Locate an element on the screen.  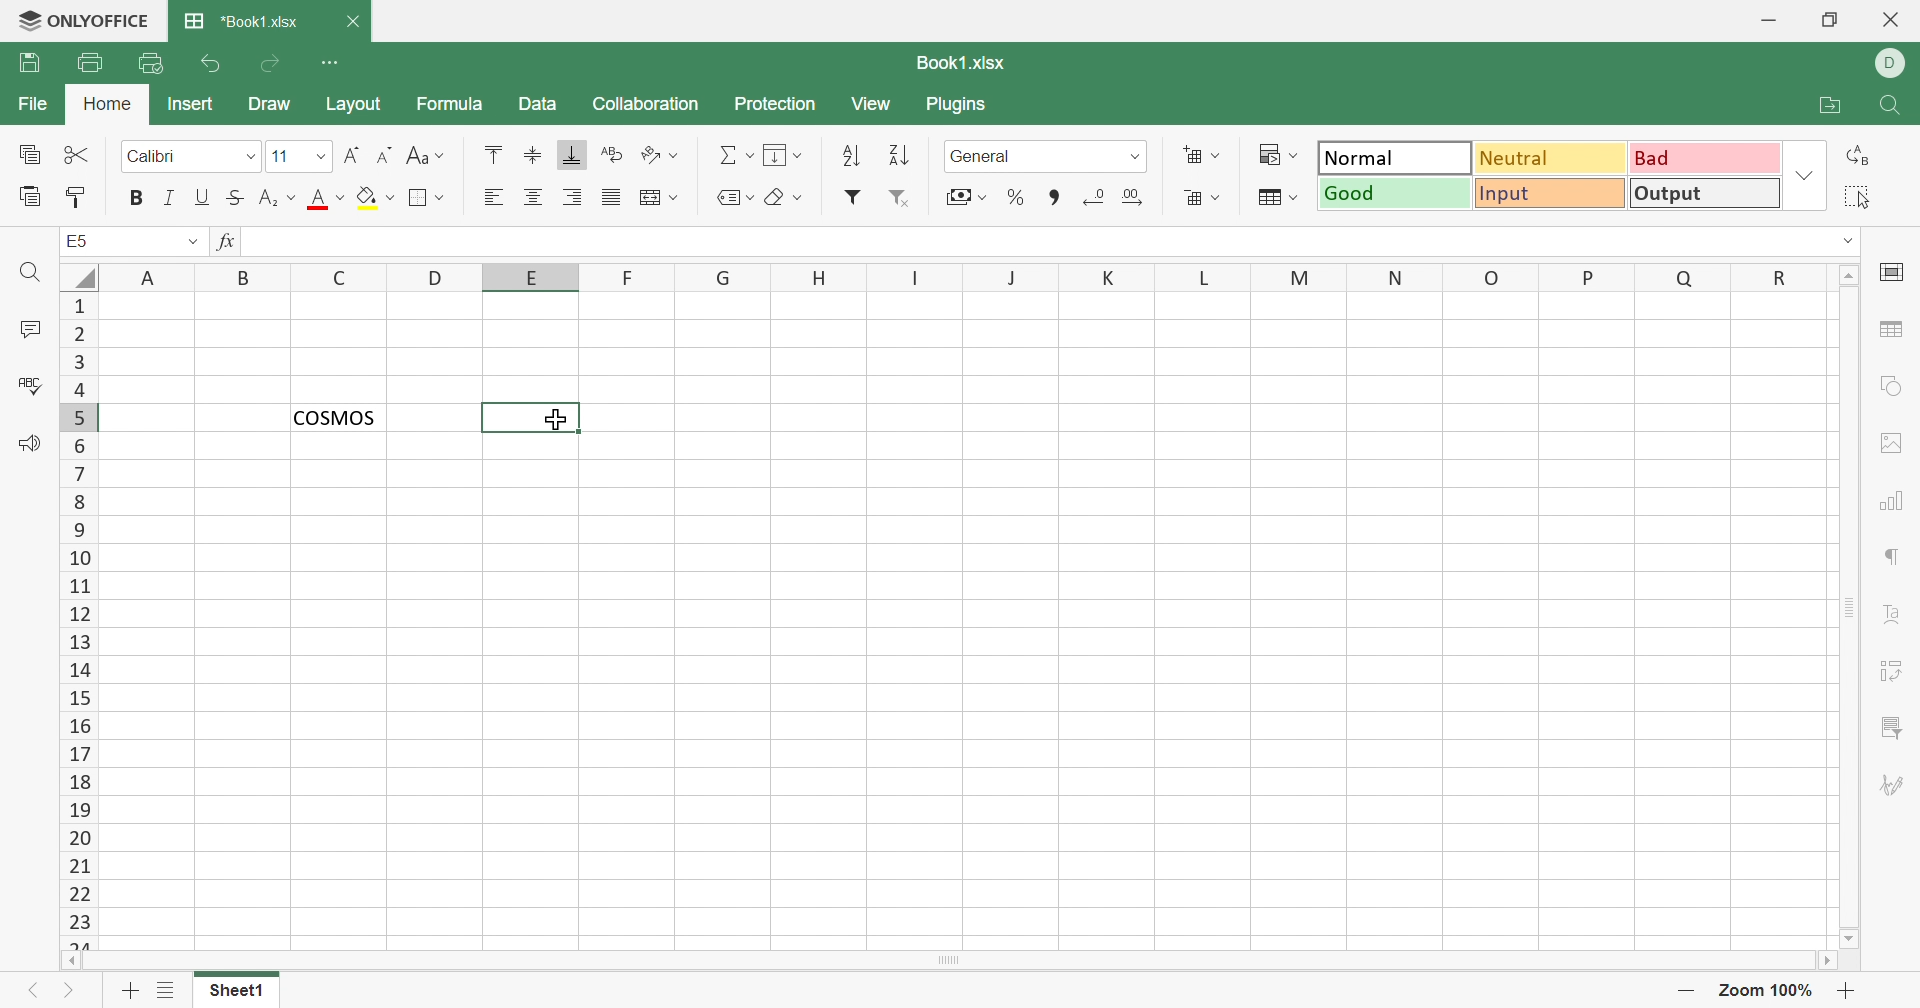
Cursor is located at coordinates (552, 418).